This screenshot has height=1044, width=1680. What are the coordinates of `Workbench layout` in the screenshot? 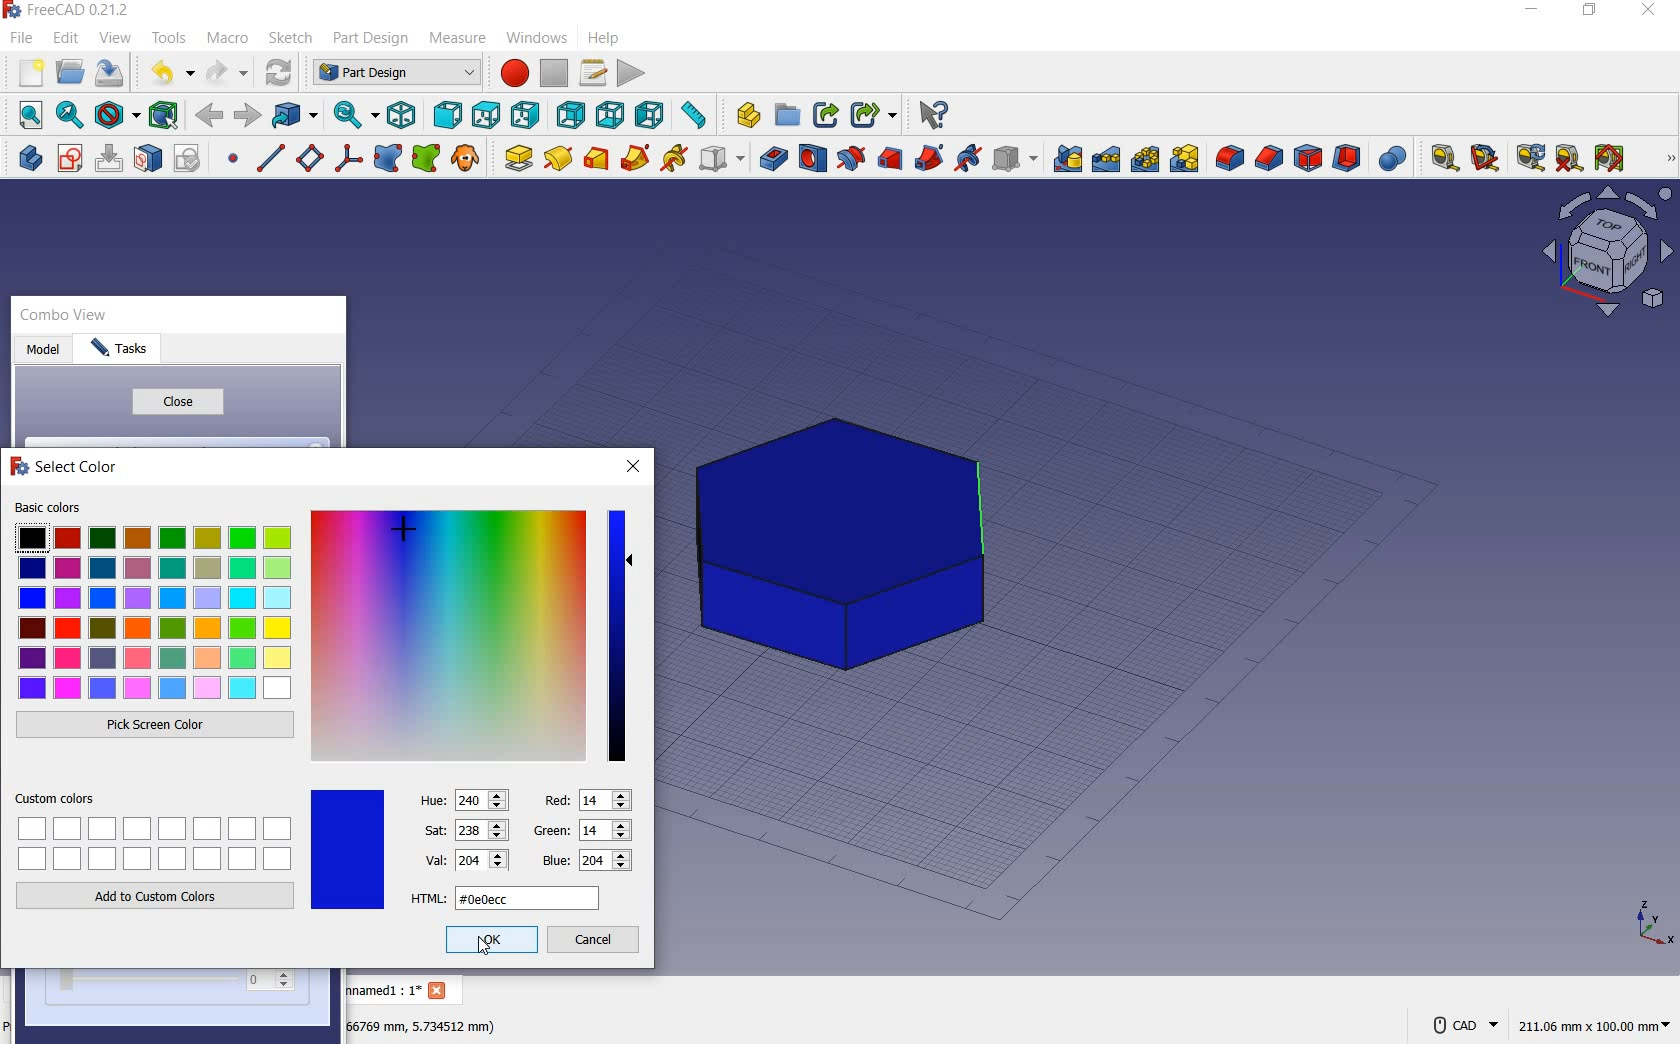 It's located at (1607, 258).